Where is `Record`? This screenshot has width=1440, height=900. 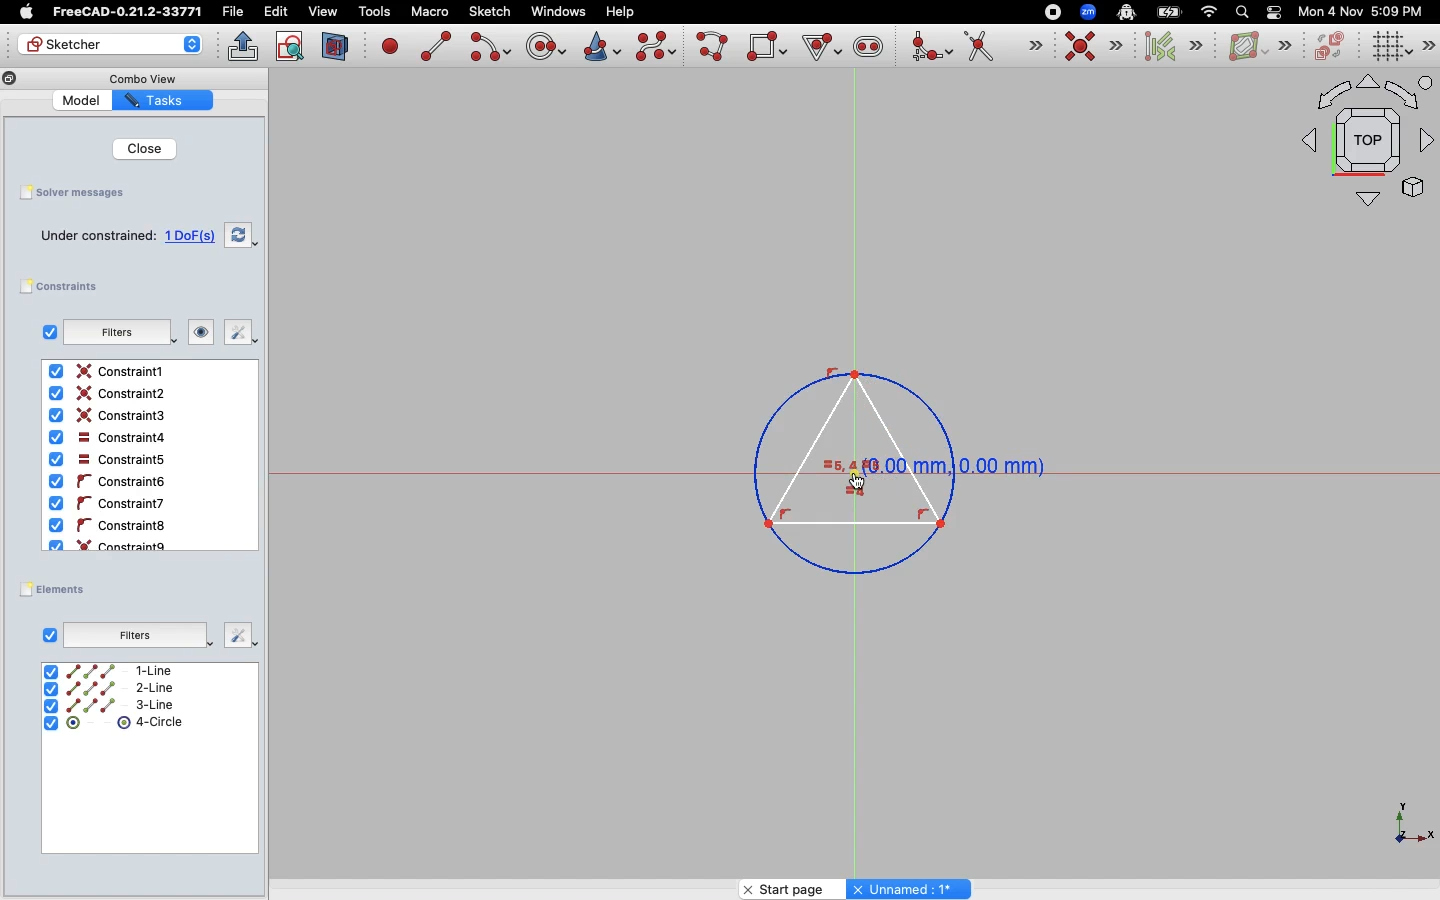
Record is located at coordinates (1048, 11).